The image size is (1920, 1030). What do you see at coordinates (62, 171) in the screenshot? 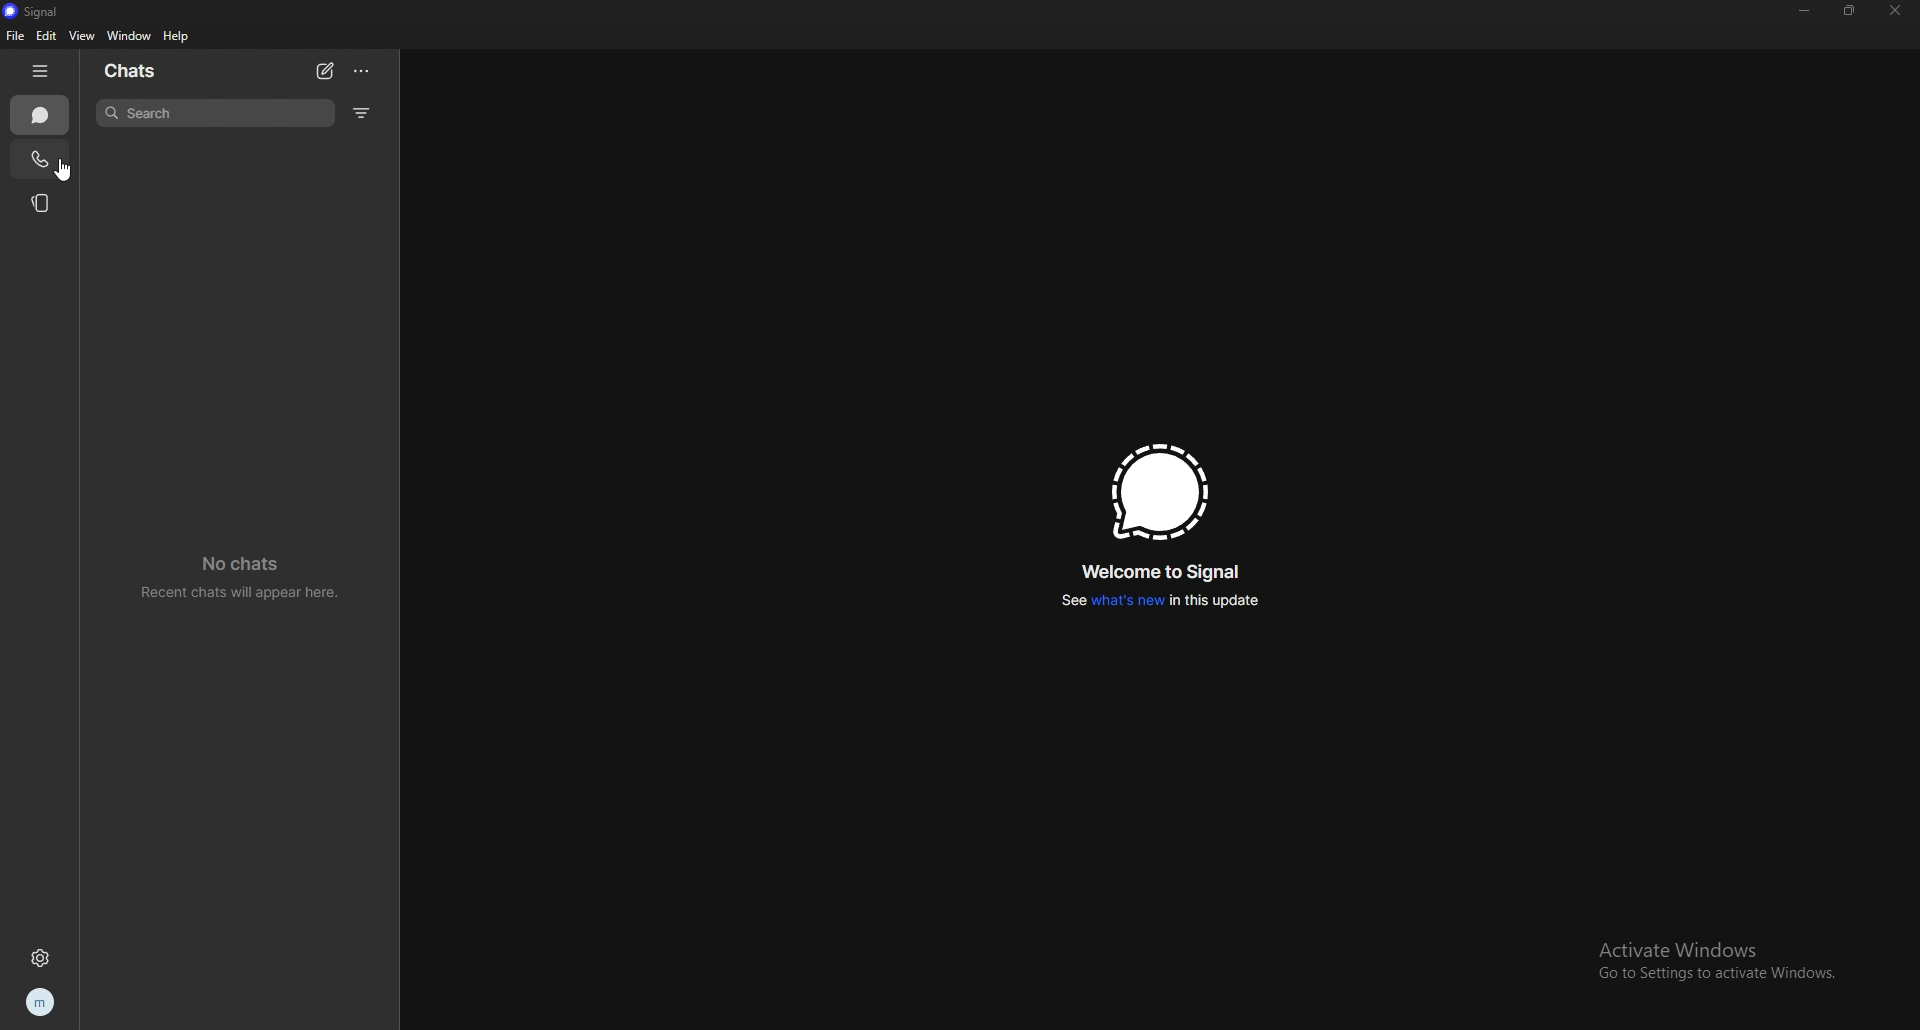
I see `cursor` at bounding box center [62, 171].